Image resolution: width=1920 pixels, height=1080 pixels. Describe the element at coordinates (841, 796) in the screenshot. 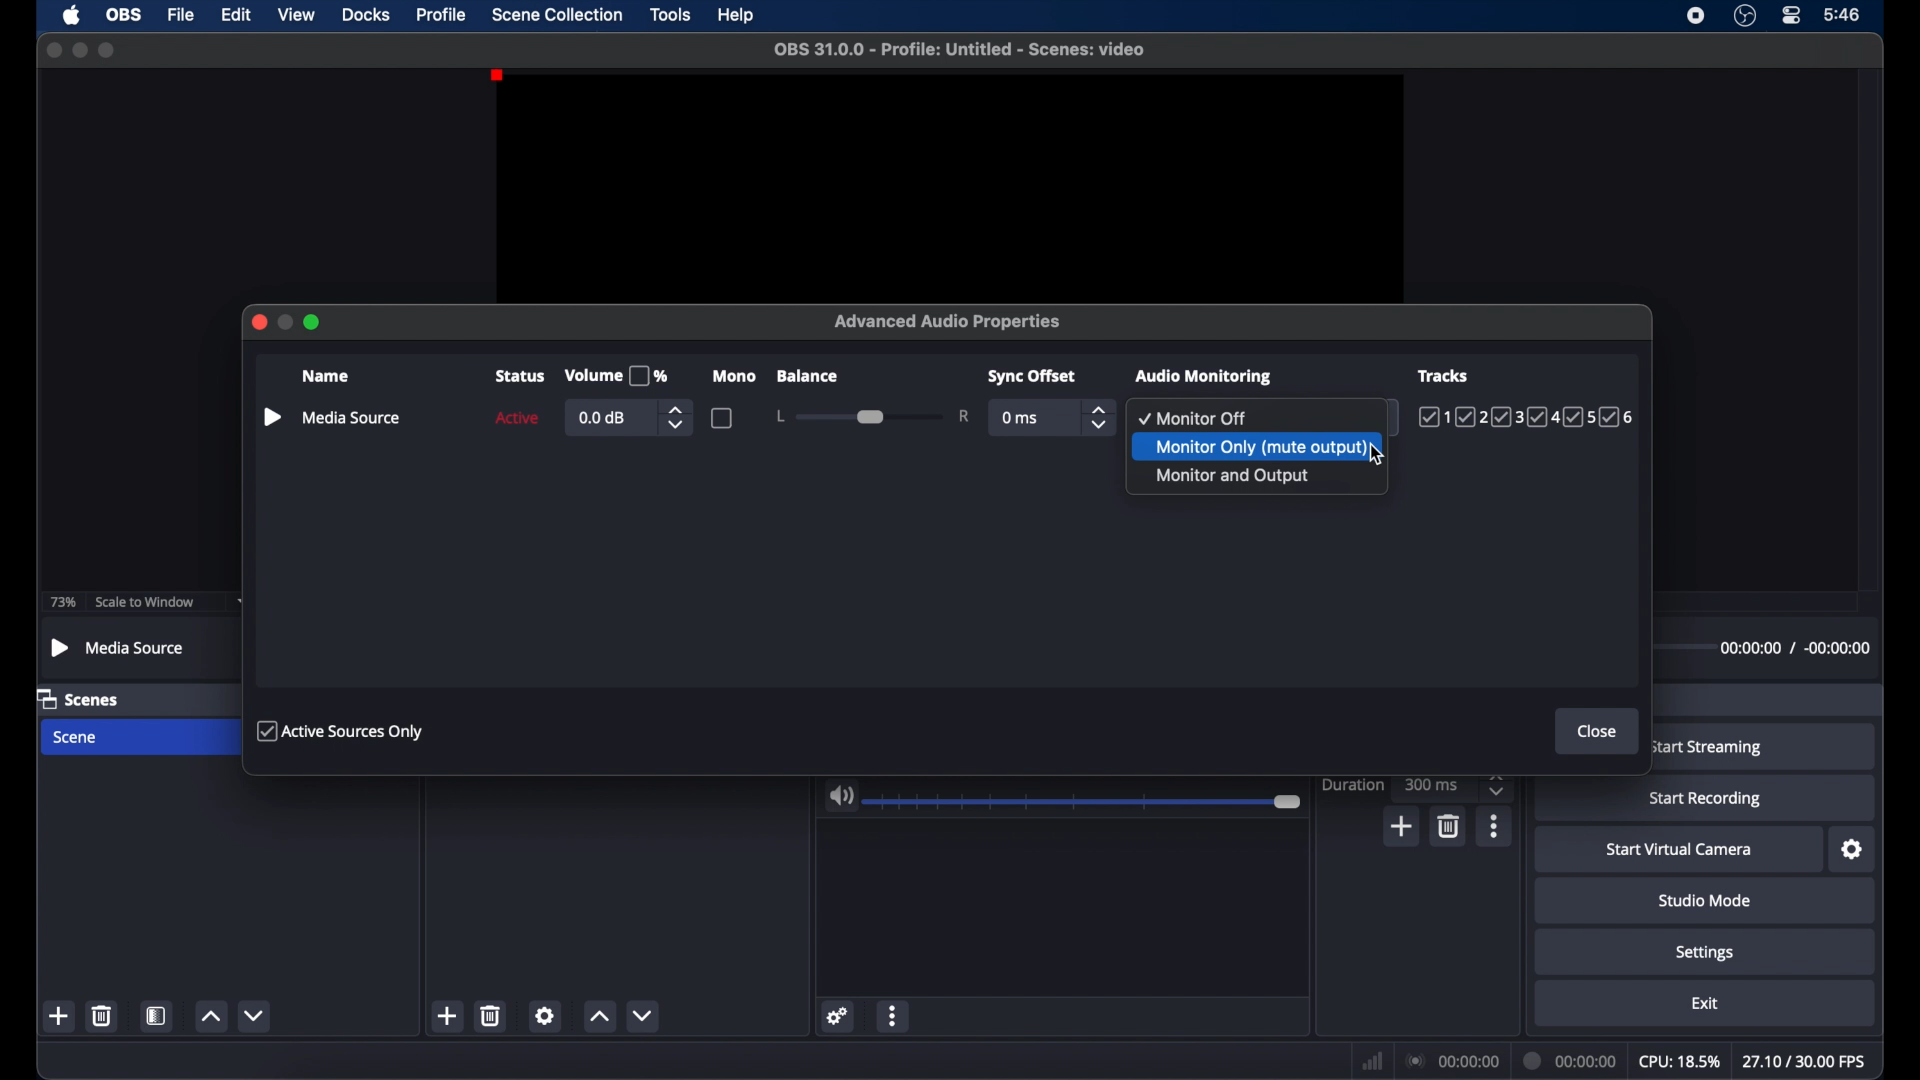

I see `volume` at that location.